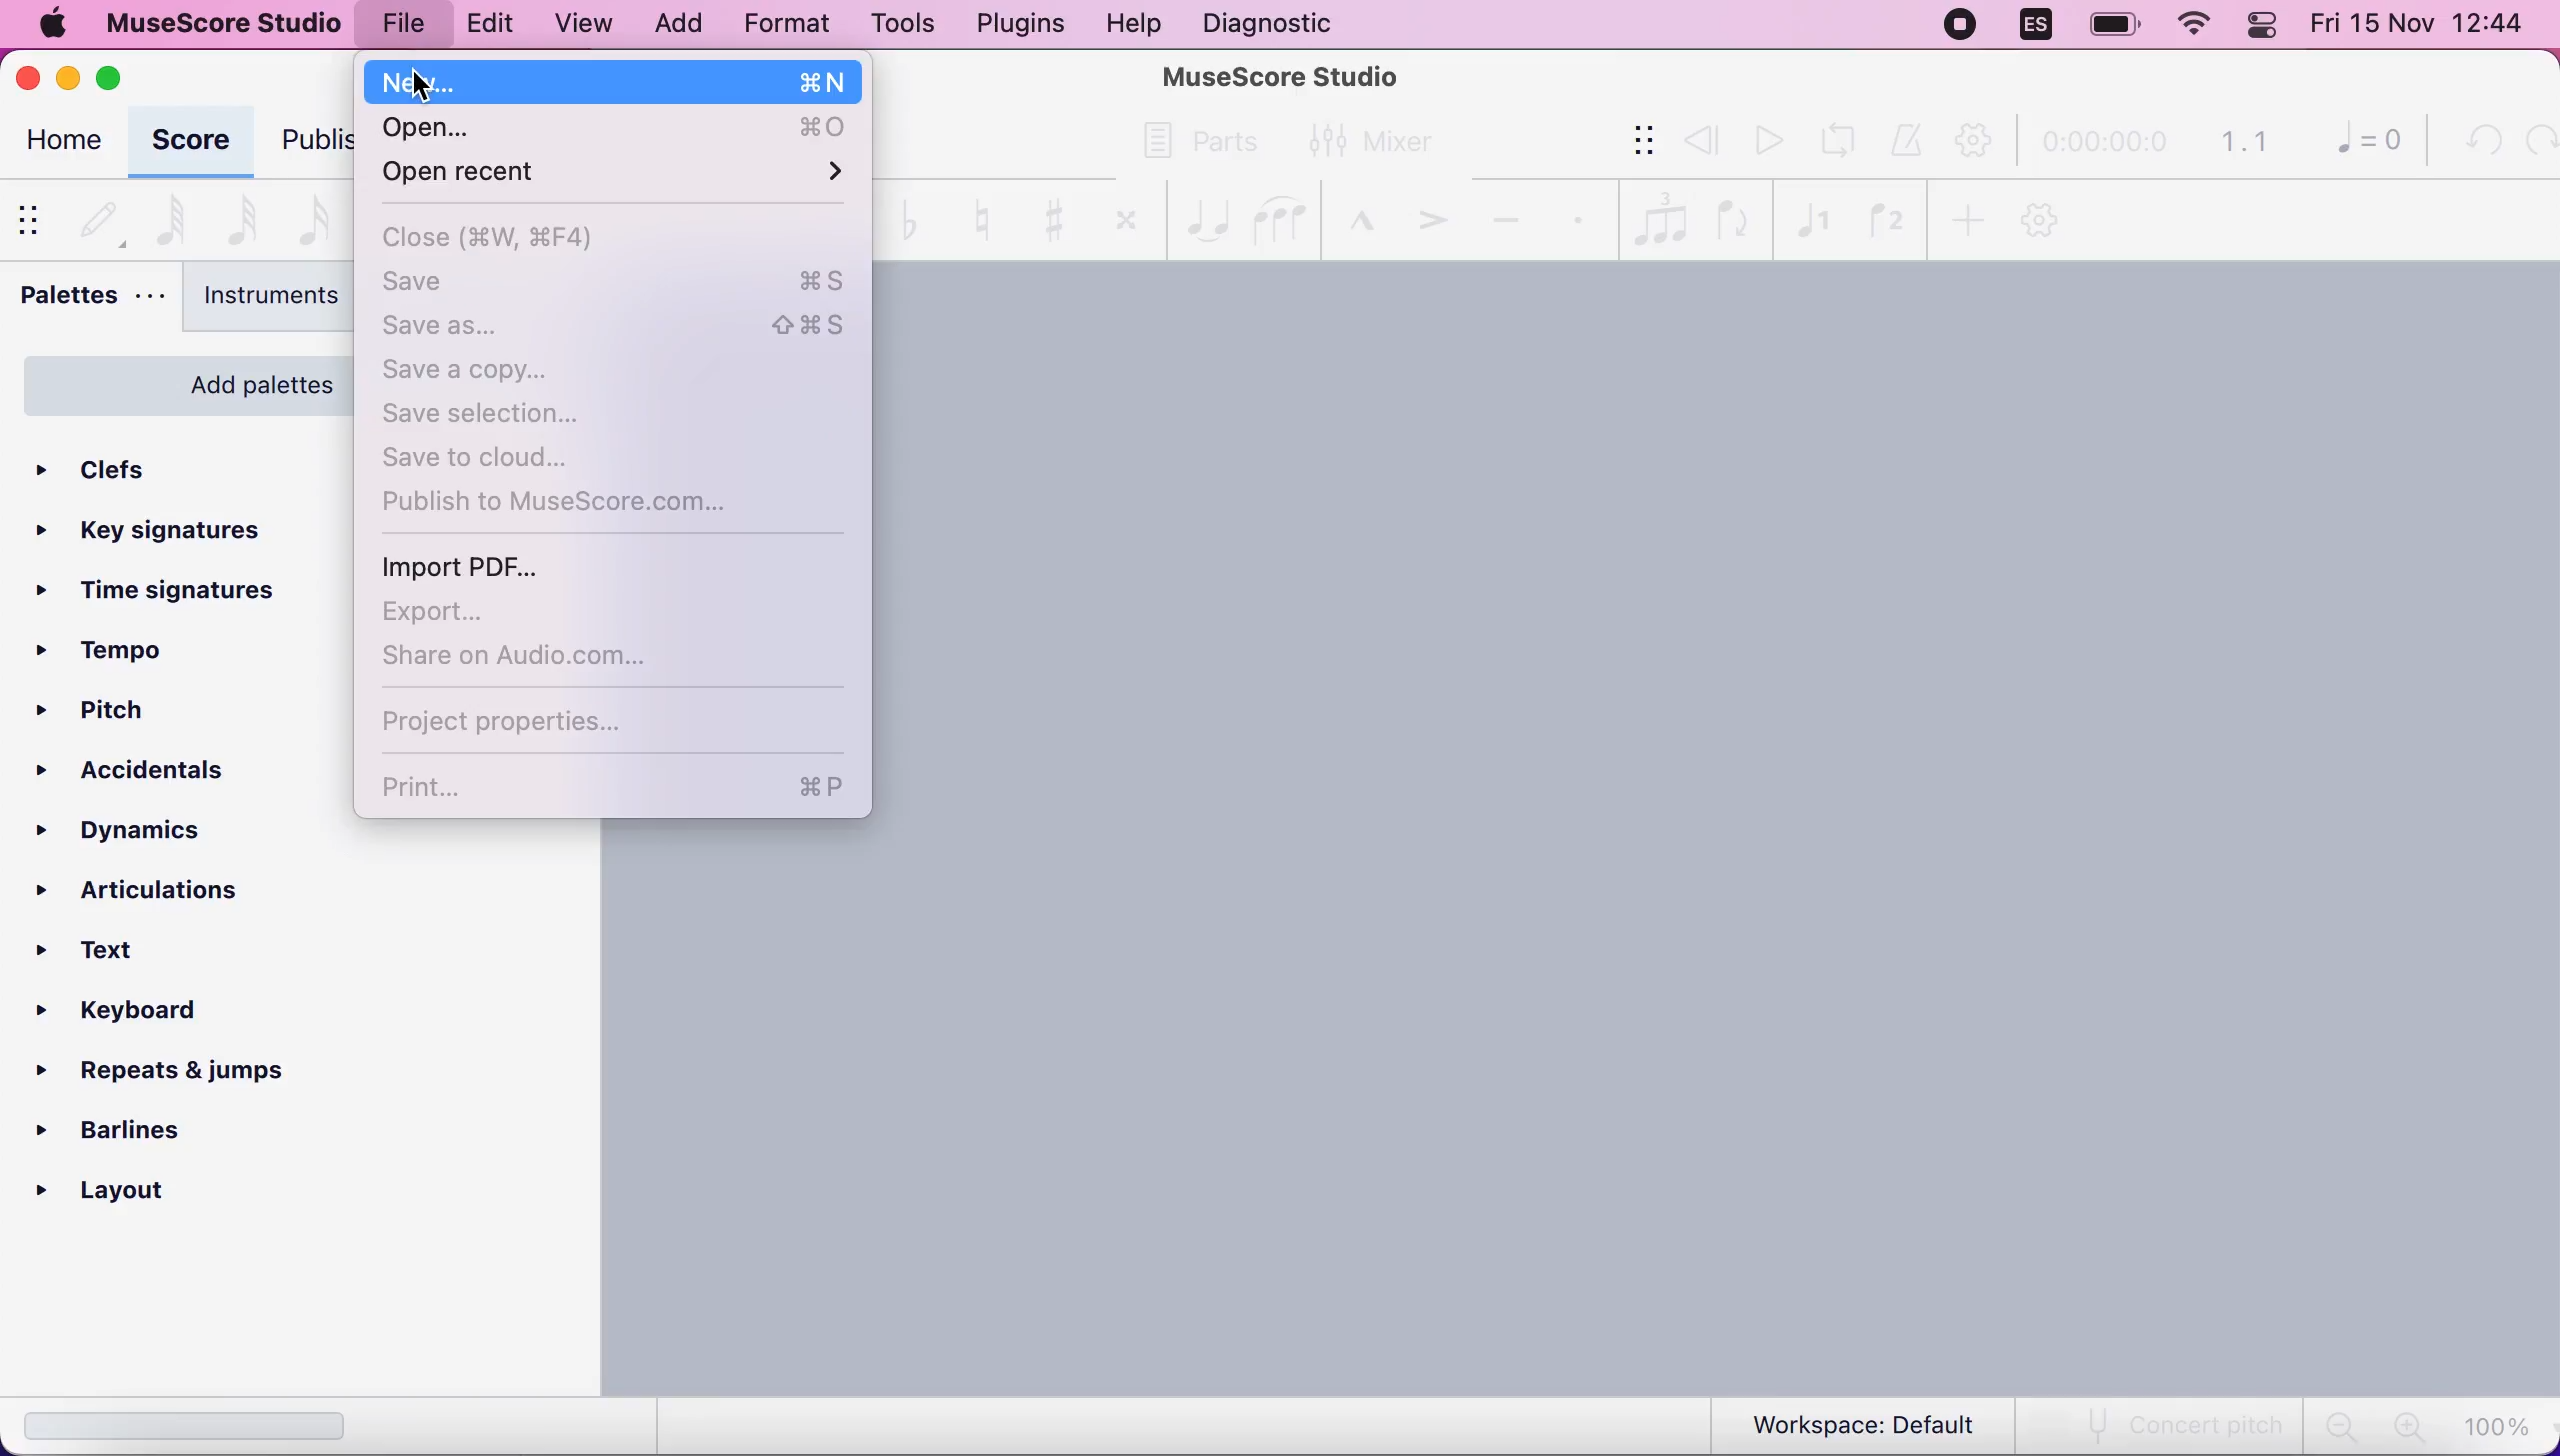 The height and width of the screenshot is (1456, 2560). Describe the element at coordinates (171, 217) in the screenshot. I see `64th note` at that location.